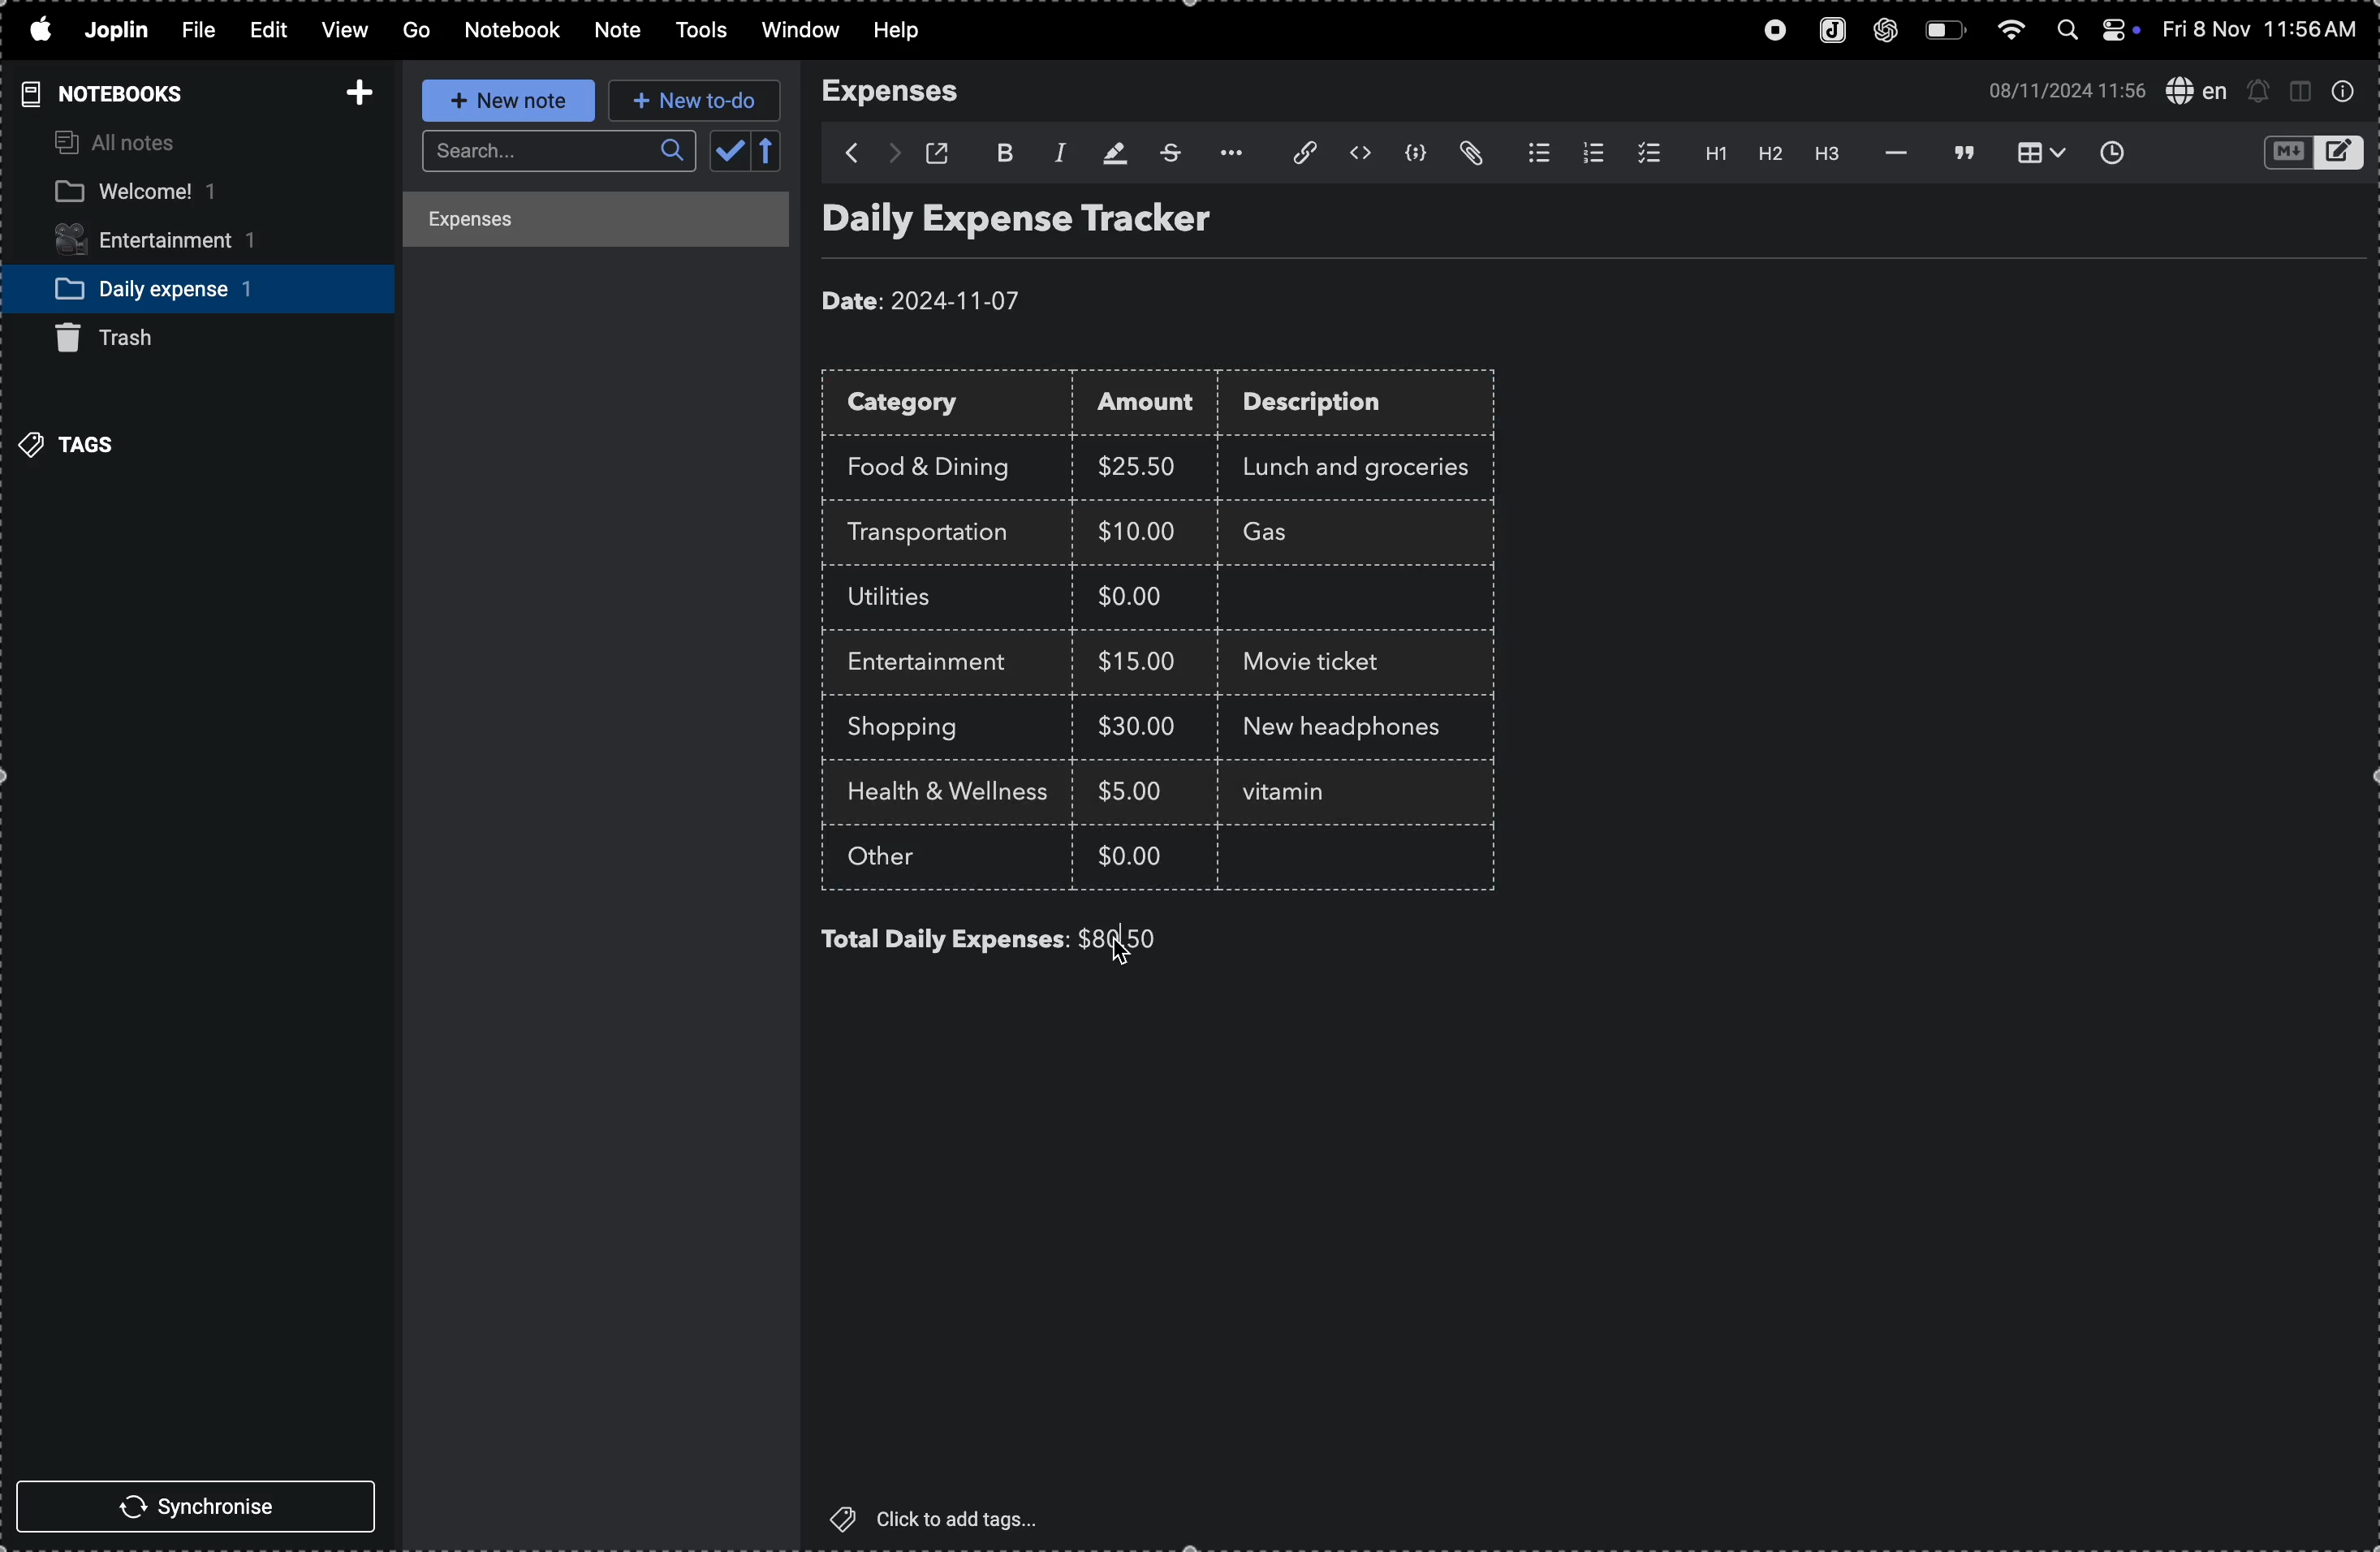 This screenshot has height=1552, width=2380. Describe the element at coordinates (798, 32) in the screenshot. I see `window` at that location.